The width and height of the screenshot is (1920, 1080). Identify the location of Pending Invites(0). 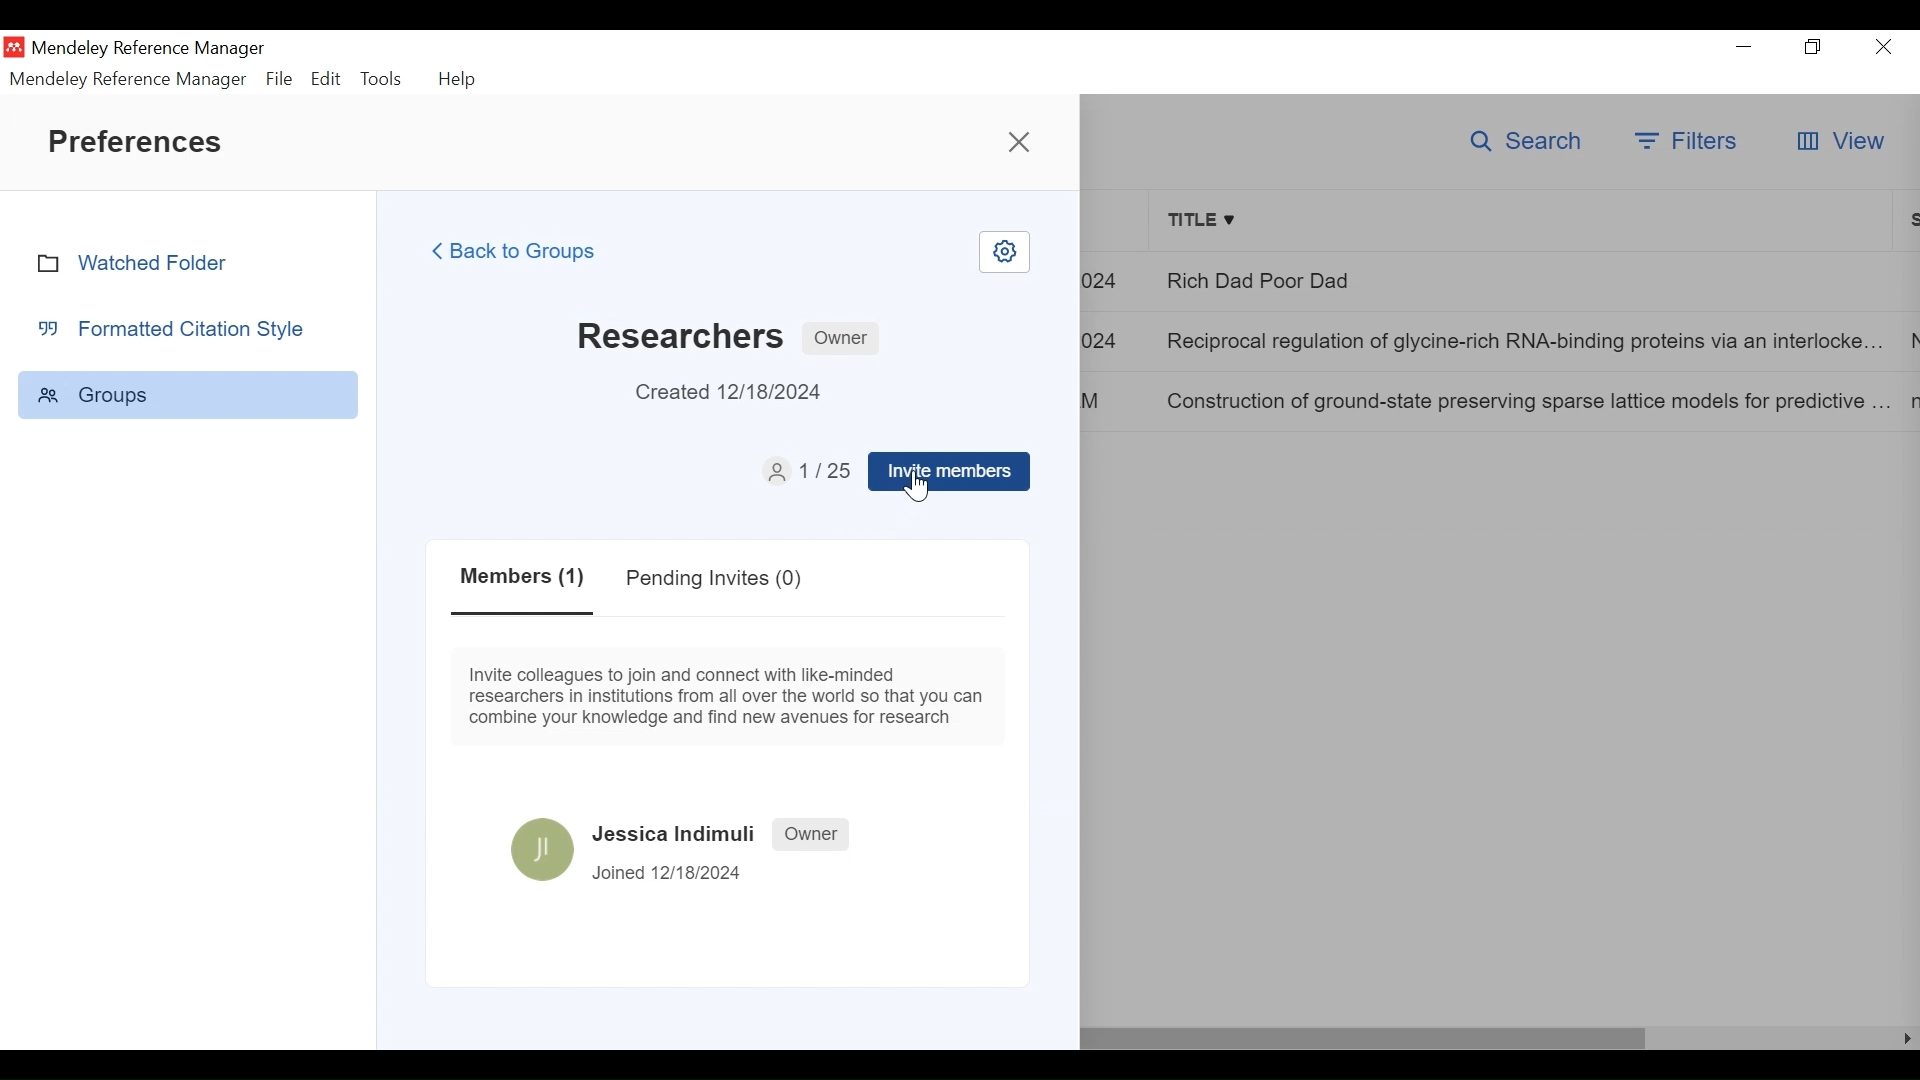
(711, 578).